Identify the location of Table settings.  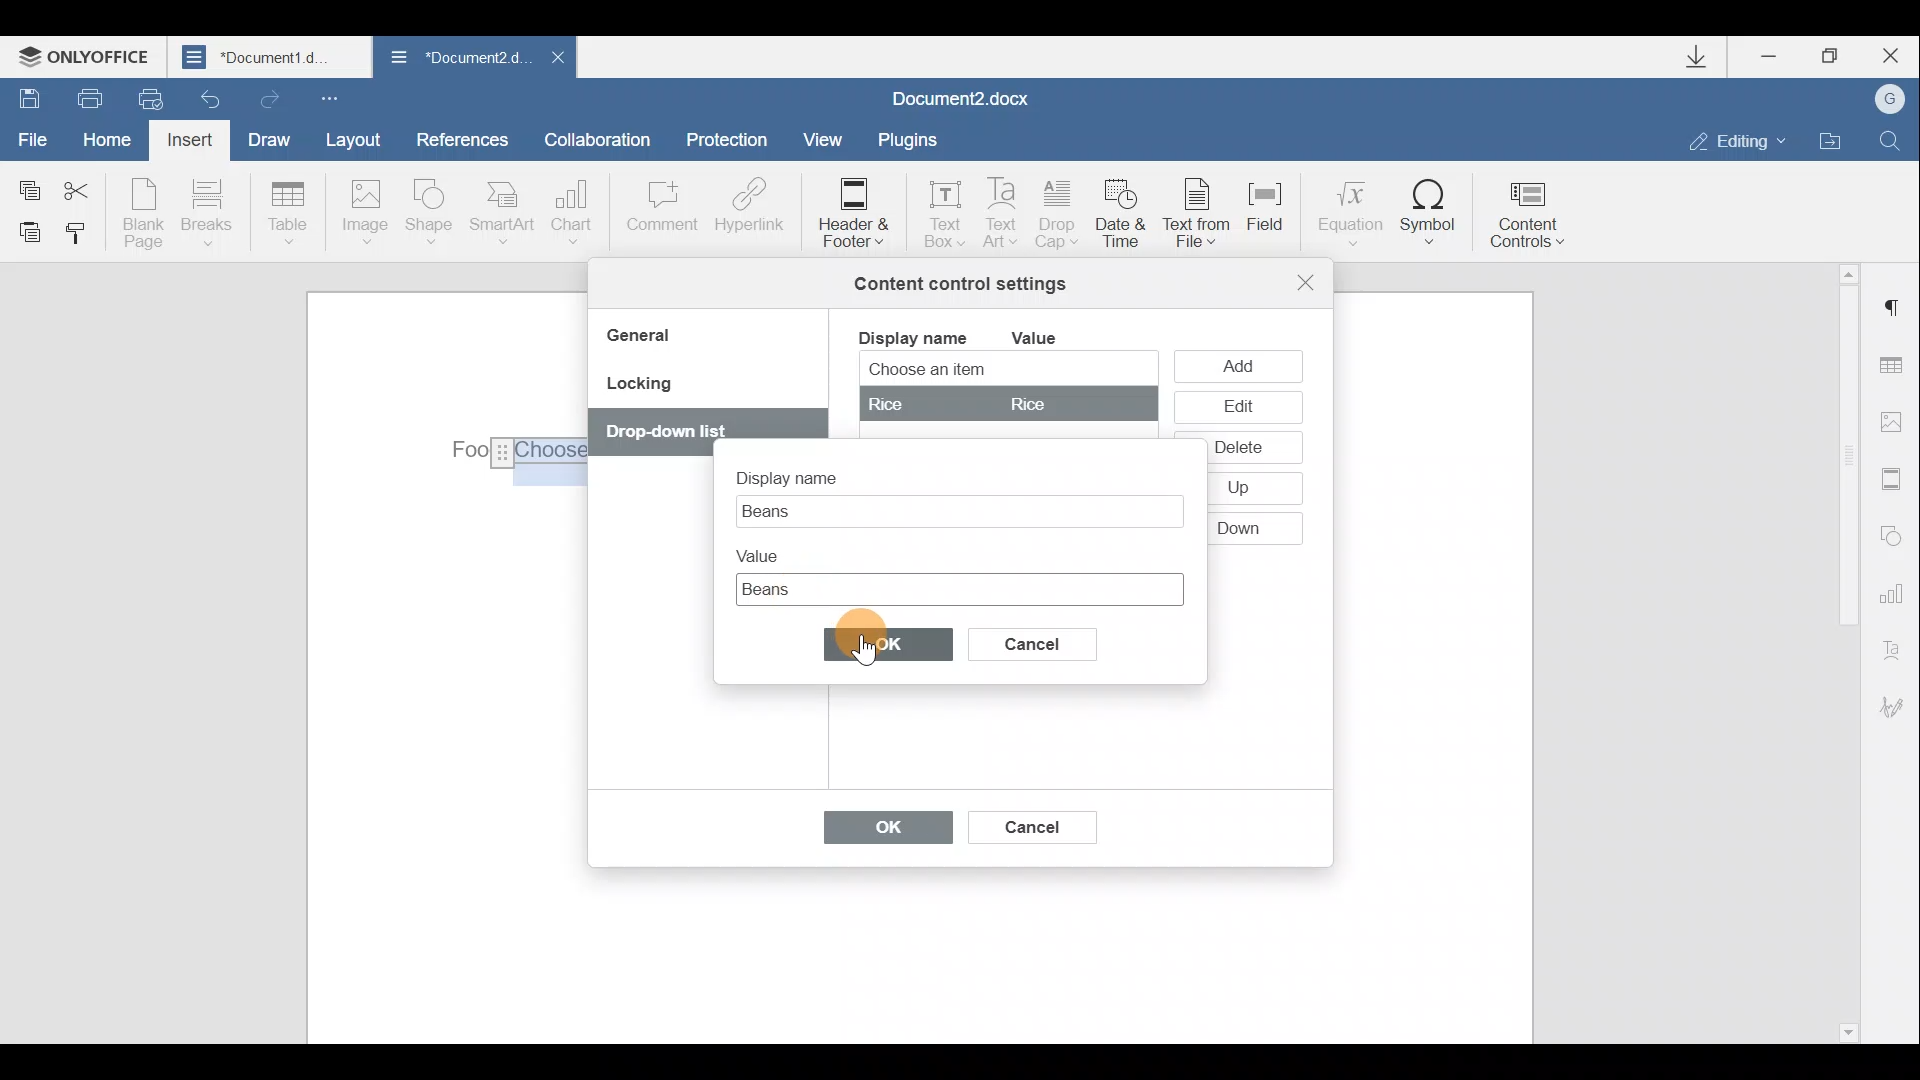
(1897, 368).